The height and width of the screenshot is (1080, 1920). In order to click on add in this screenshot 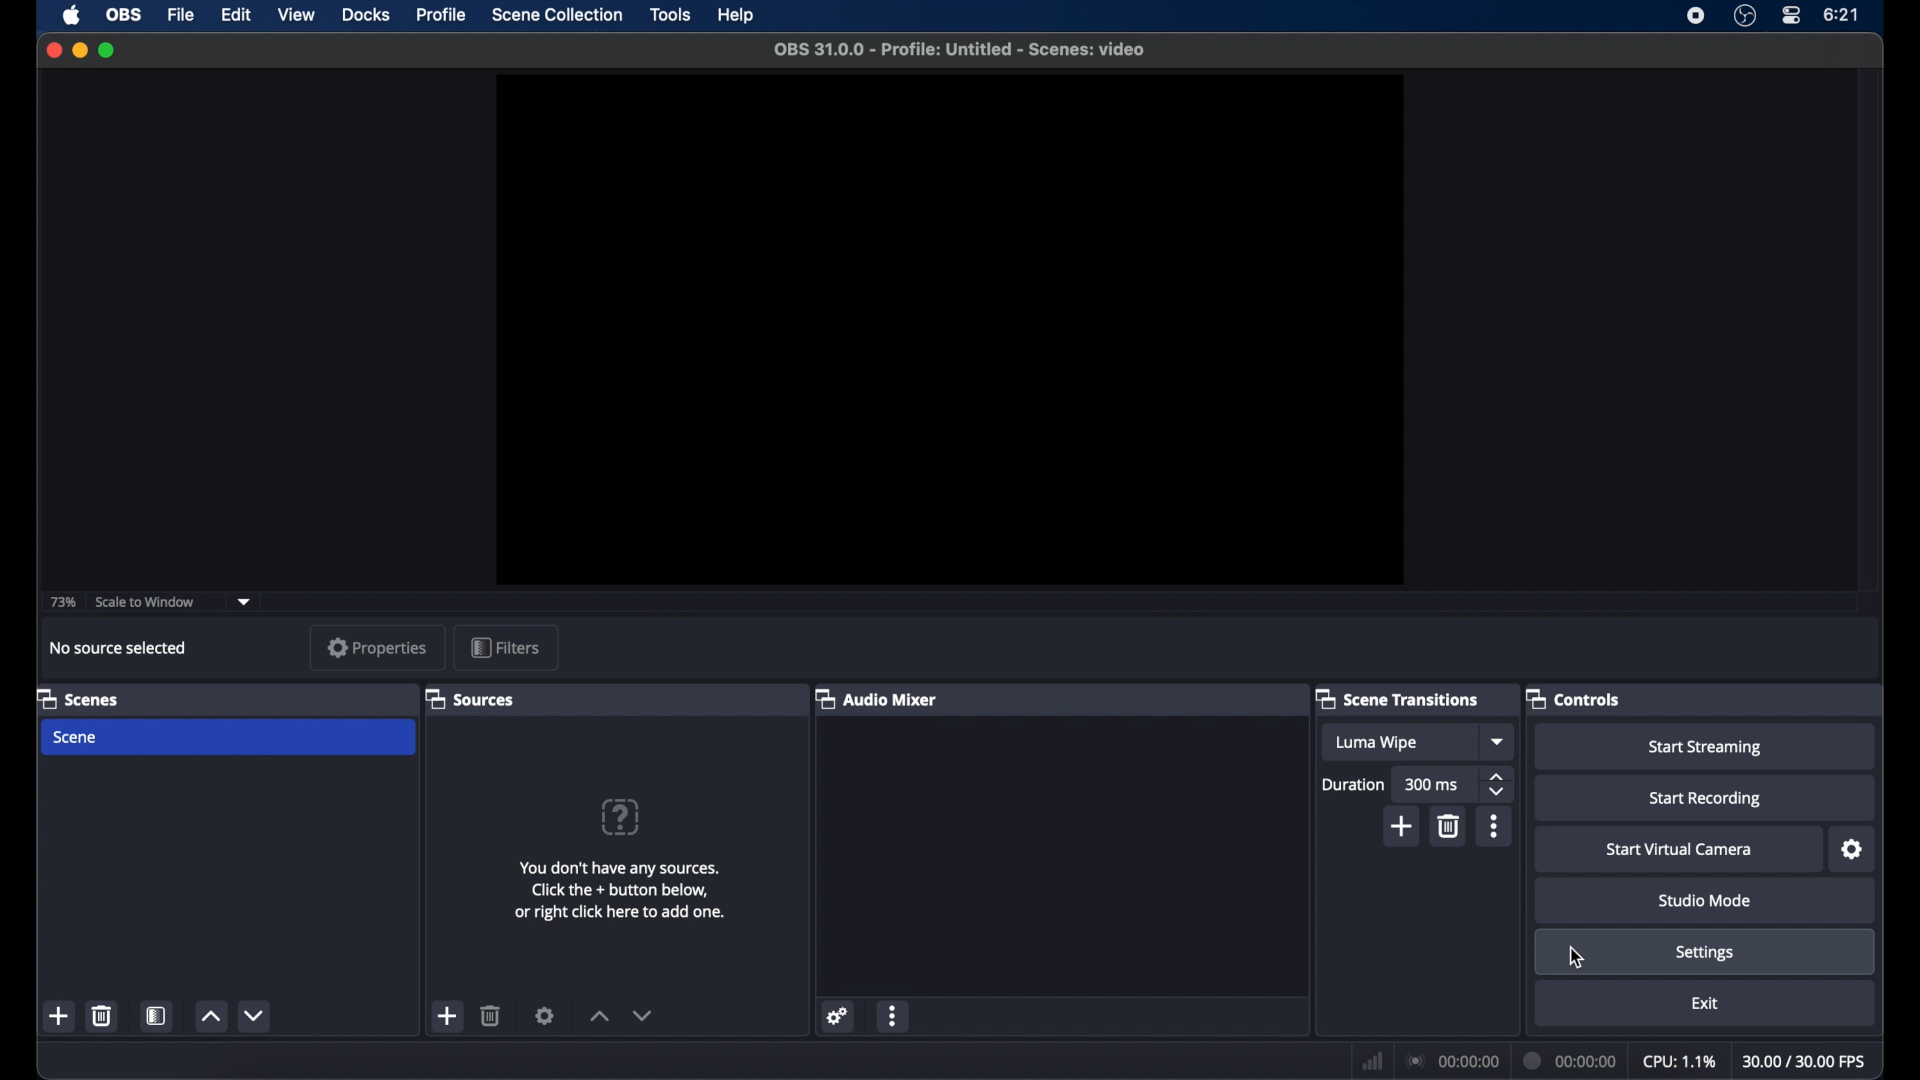, I will do `click(1403, 826)`.